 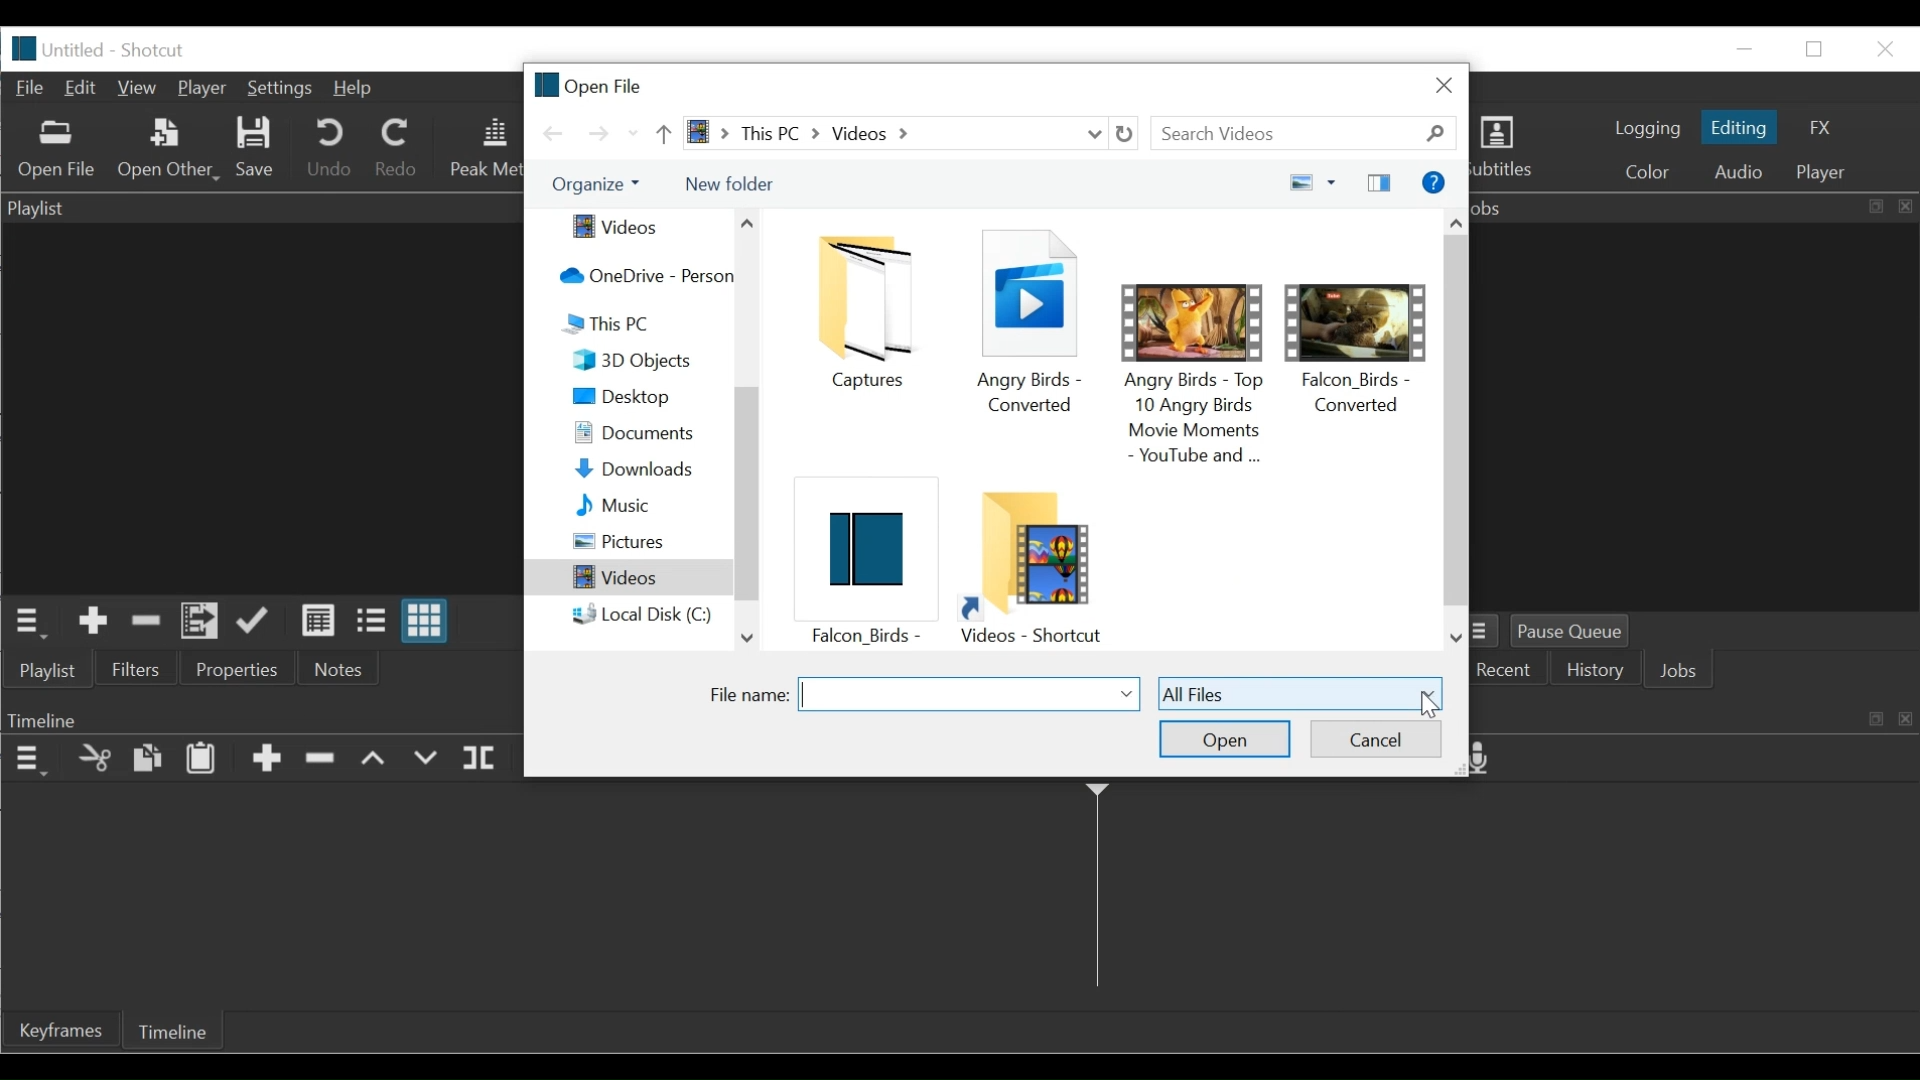 I want to click on Pause Queue, so click(x=1580, y=631).